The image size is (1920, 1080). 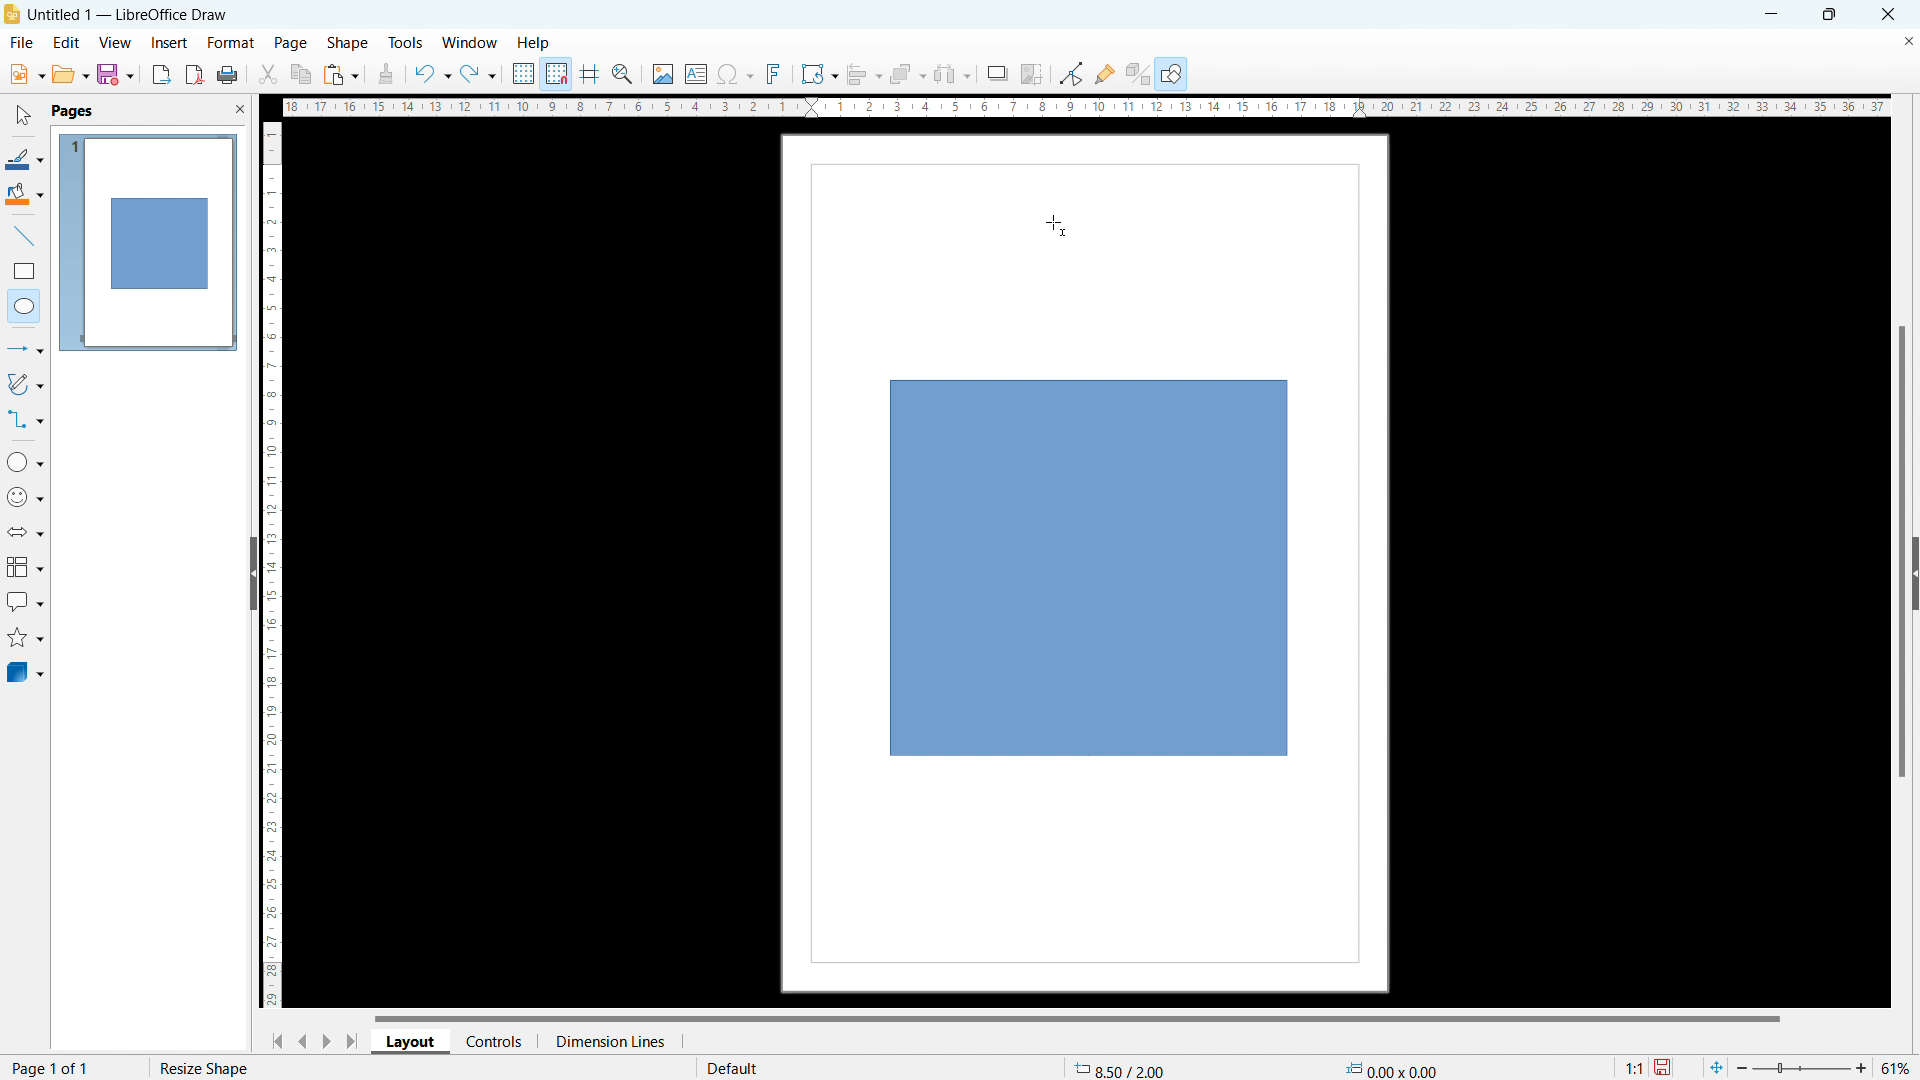 I want to click on insert special character, so click(x=736, y=74).